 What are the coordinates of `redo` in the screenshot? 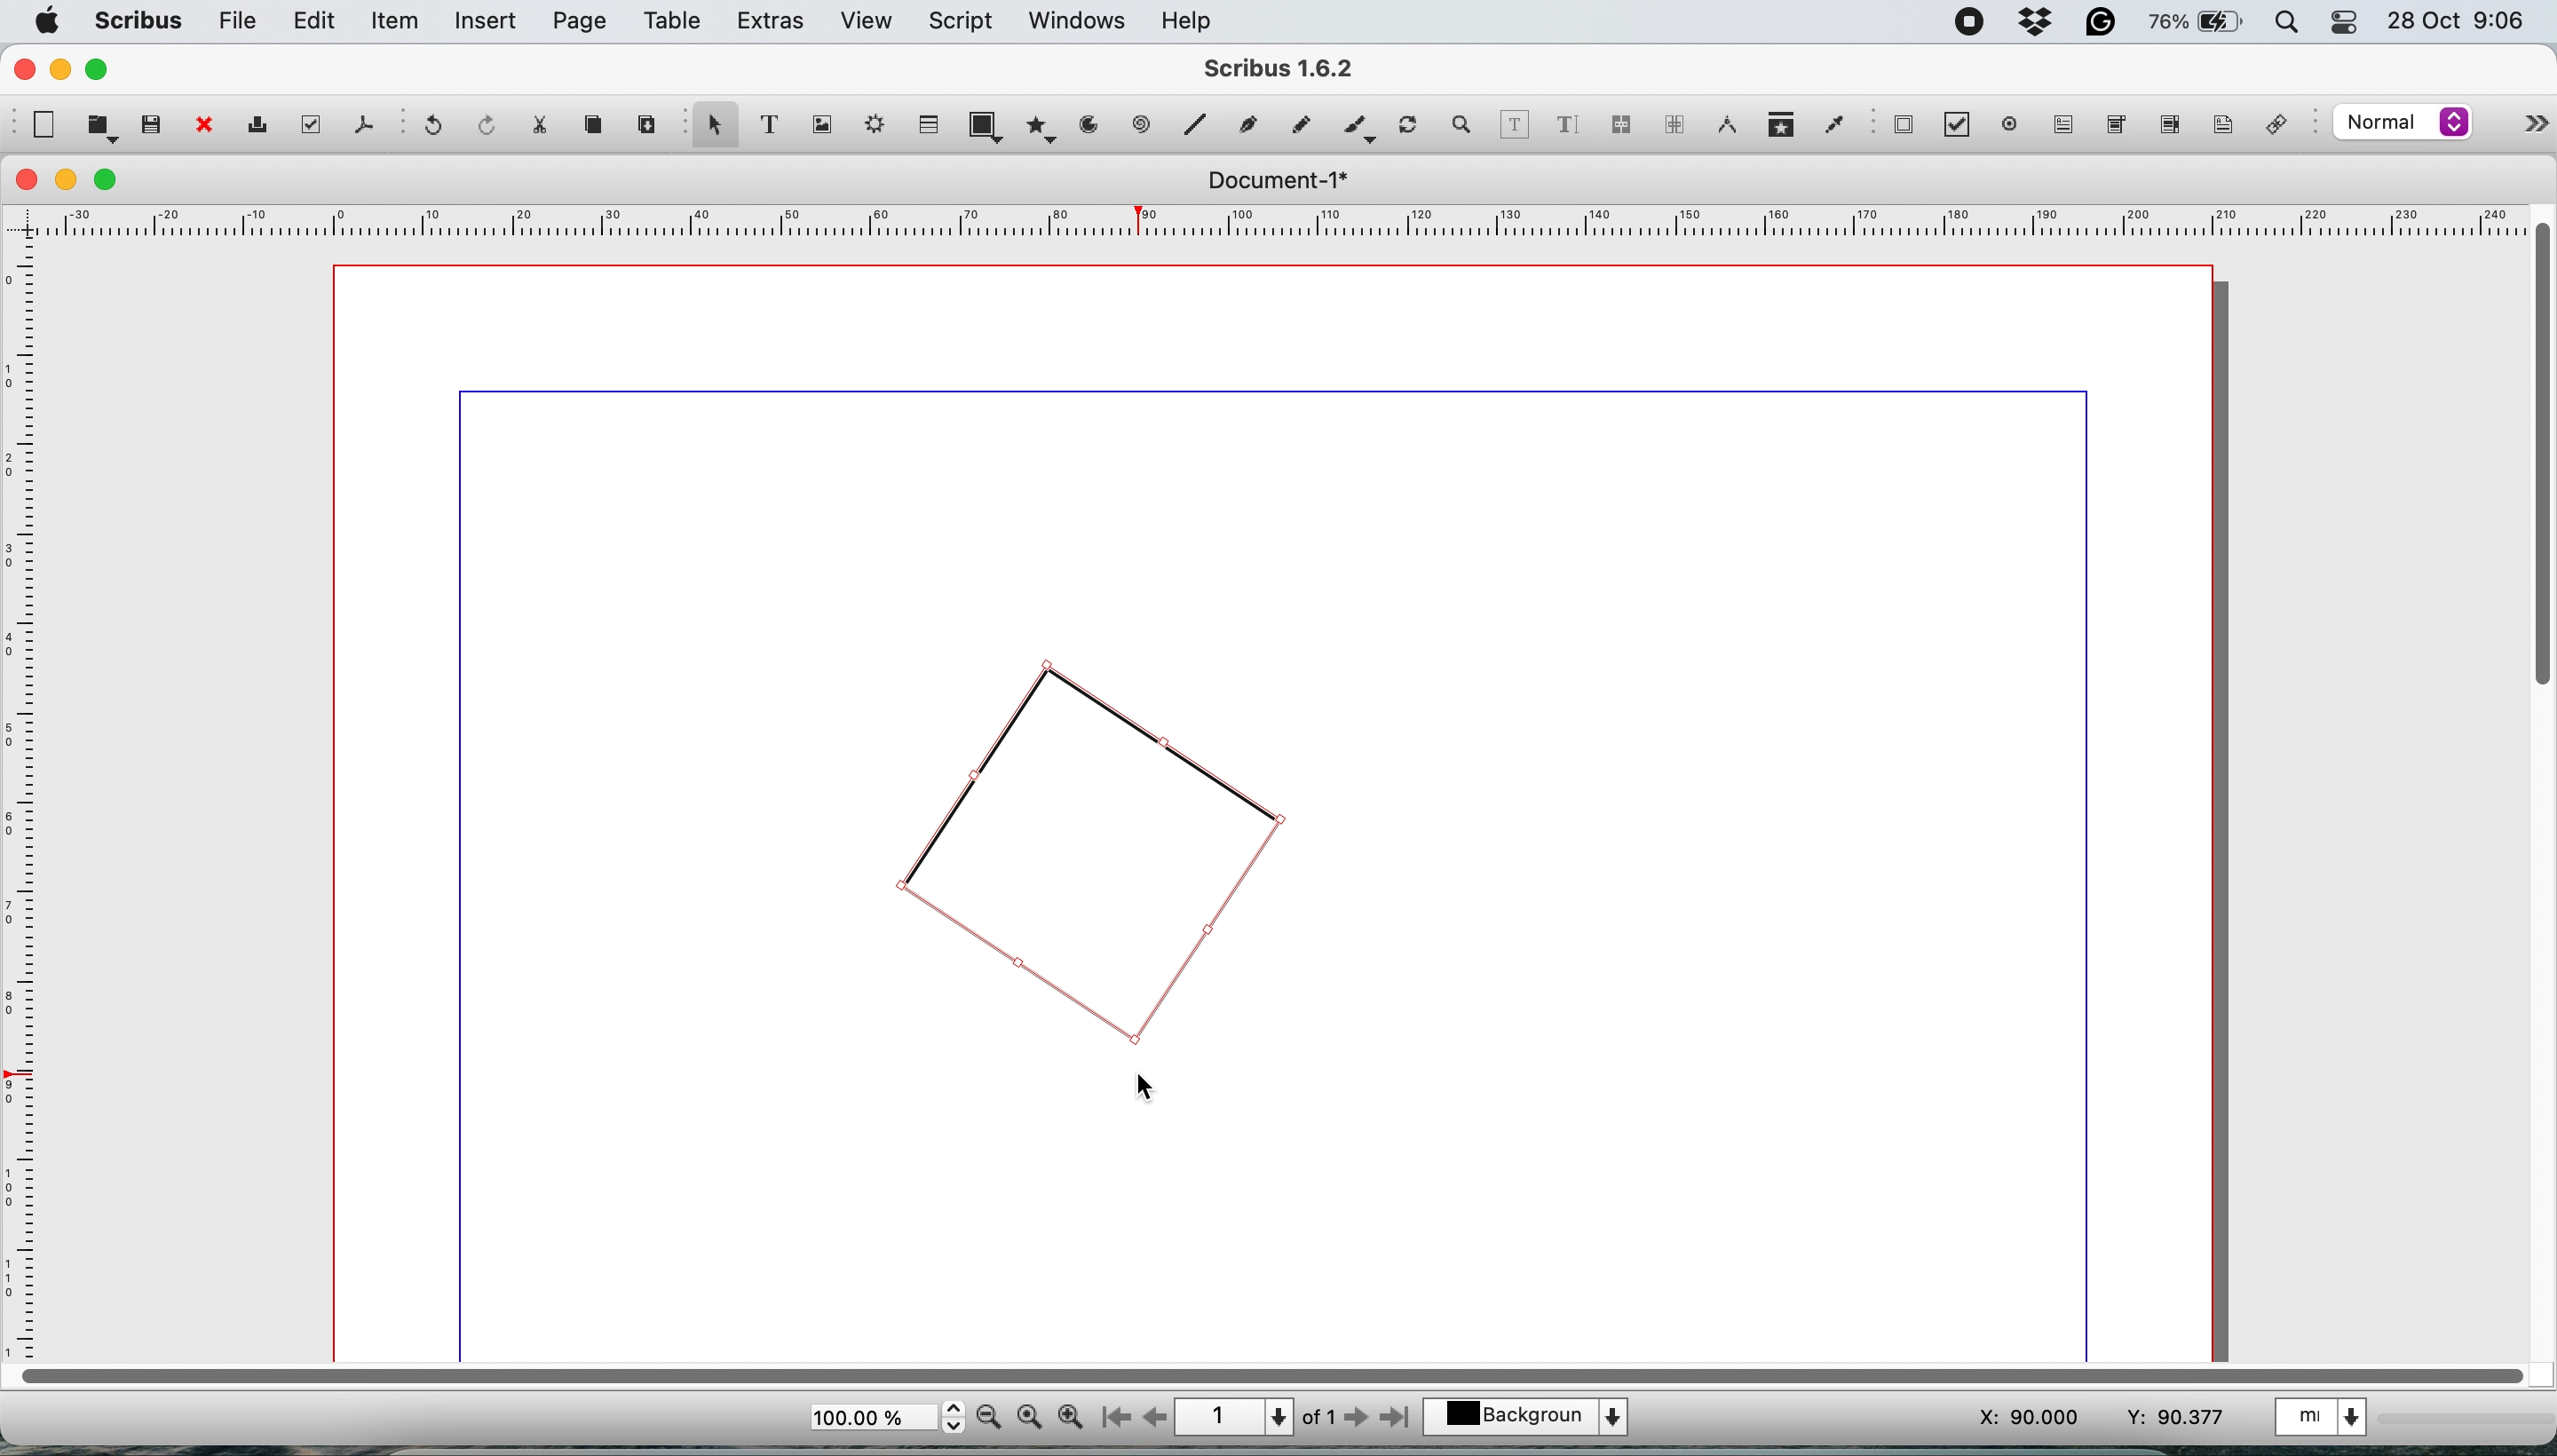 It's located at (490, 124).